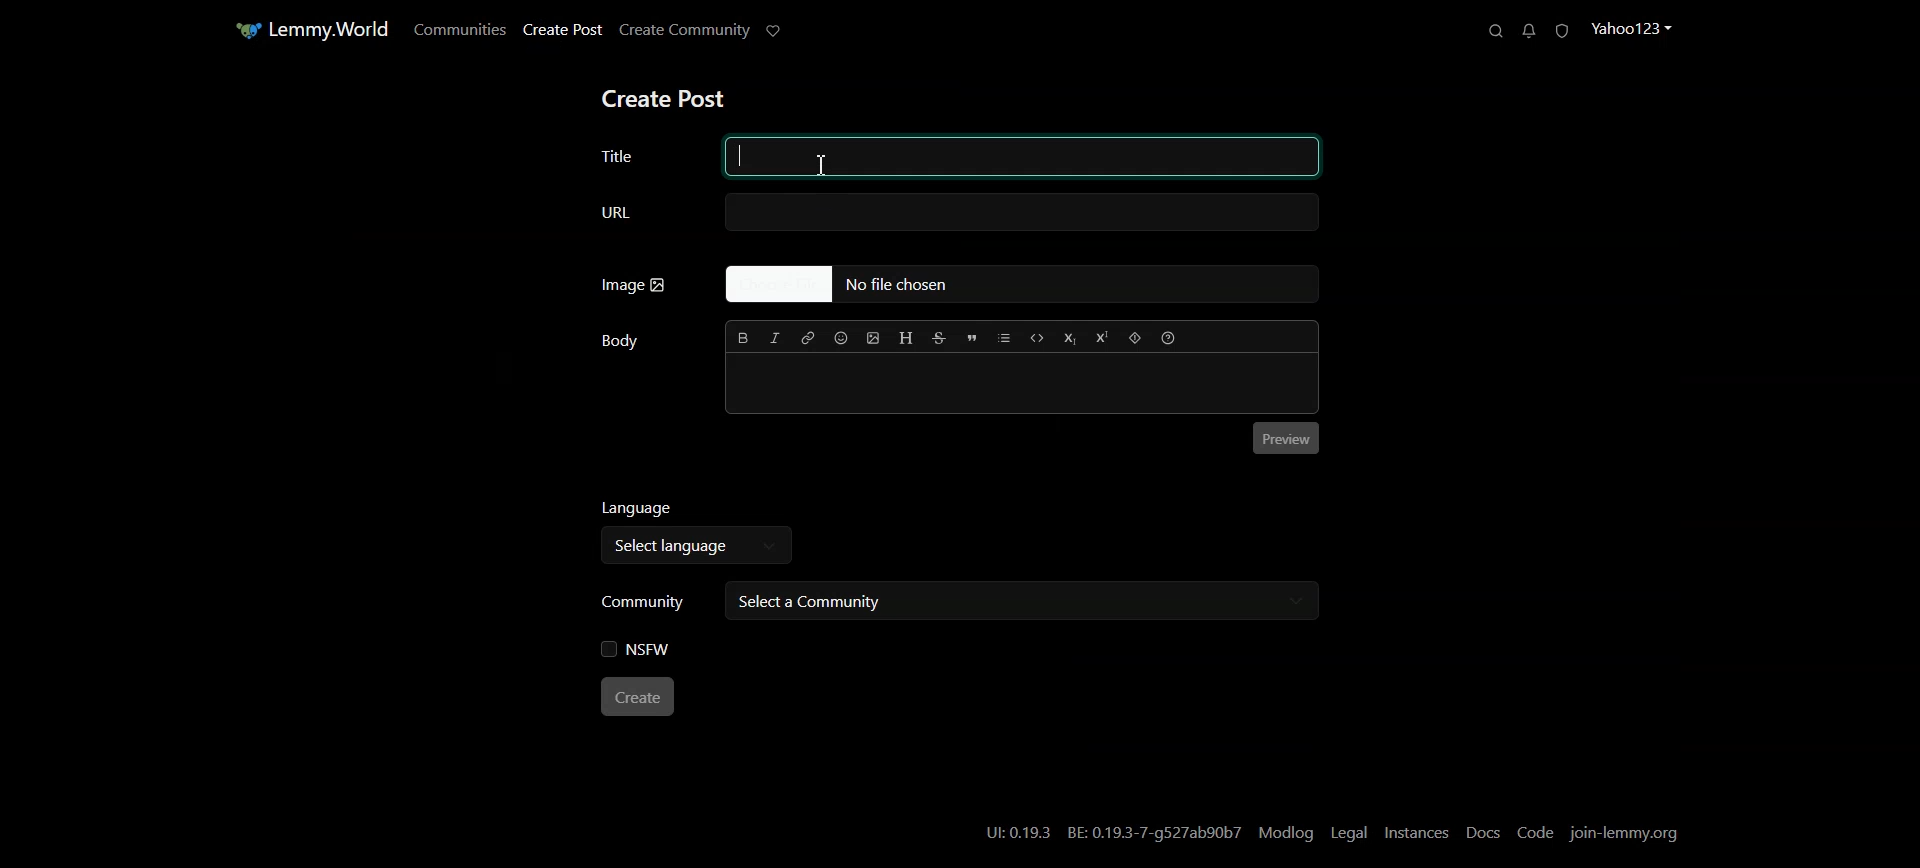 This screenshot has width=1920, height=868. What do you see at coordinates (1490, 30) in the screenshot?
I see `Search` at bounding box center [1490, 30].